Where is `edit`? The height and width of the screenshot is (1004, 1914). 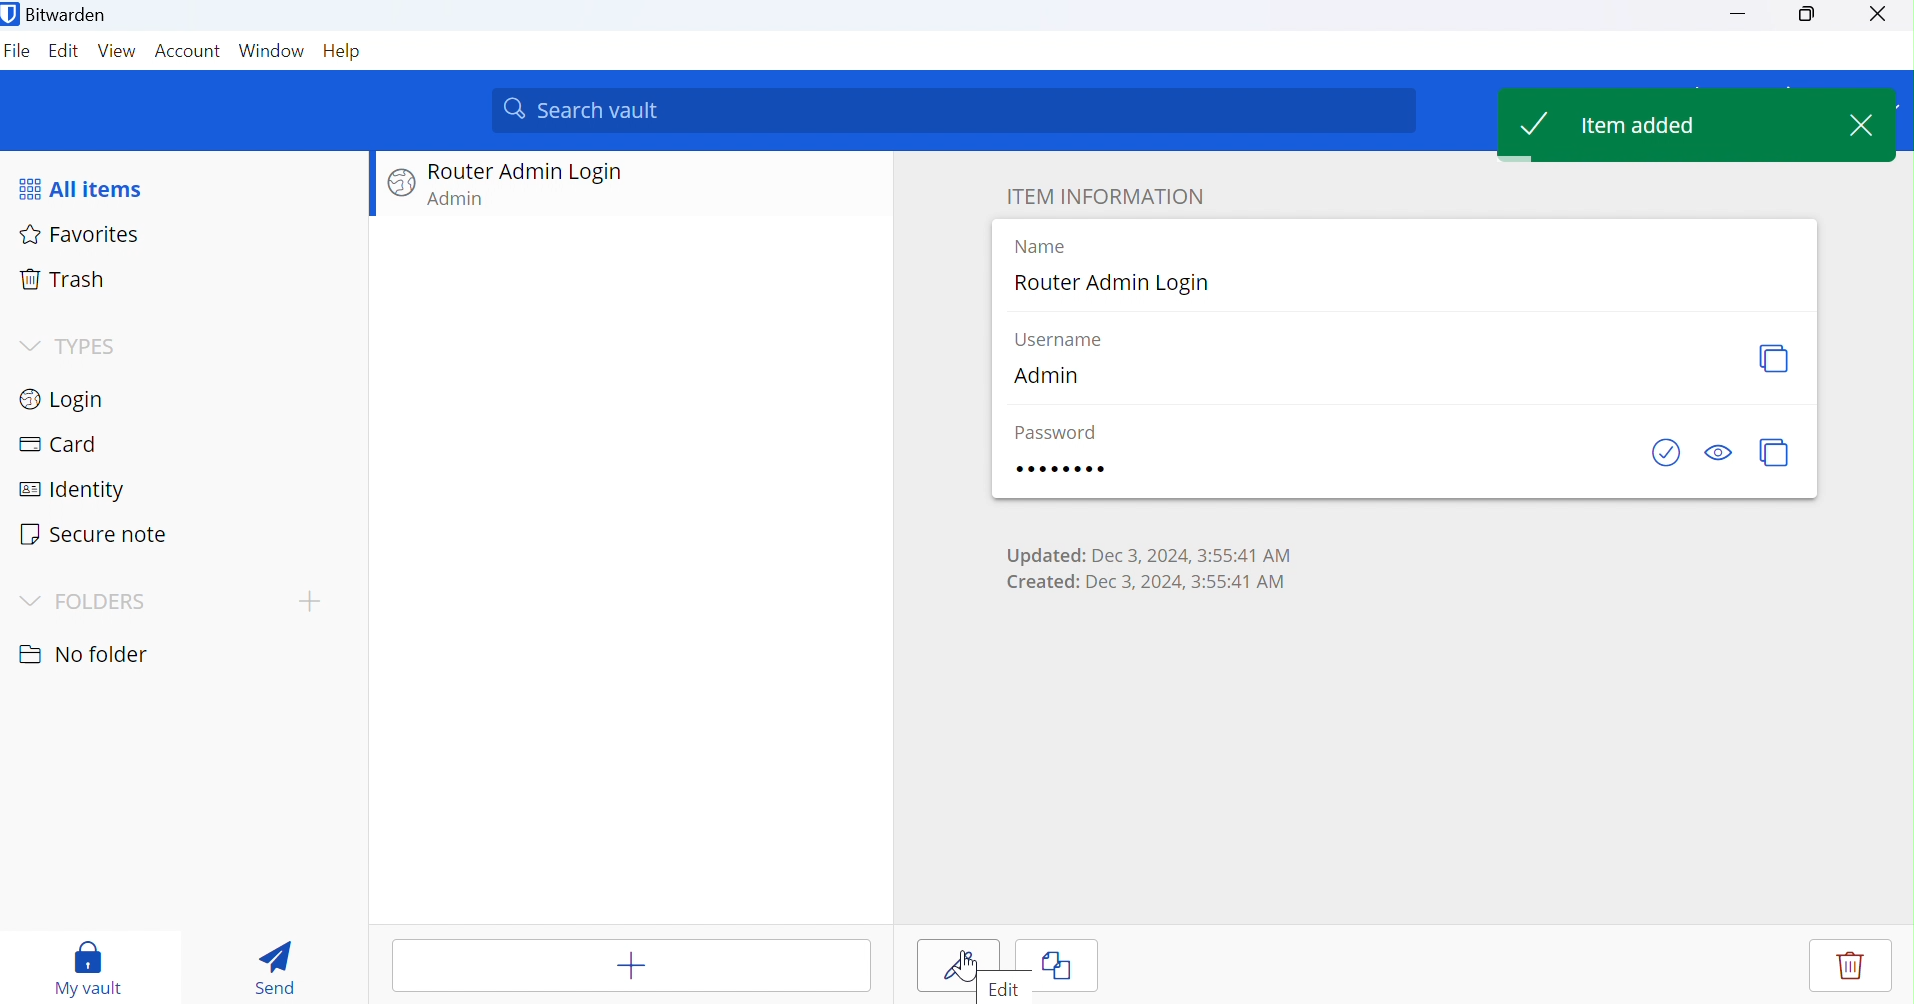 edit is located at coordinates (945, 967).